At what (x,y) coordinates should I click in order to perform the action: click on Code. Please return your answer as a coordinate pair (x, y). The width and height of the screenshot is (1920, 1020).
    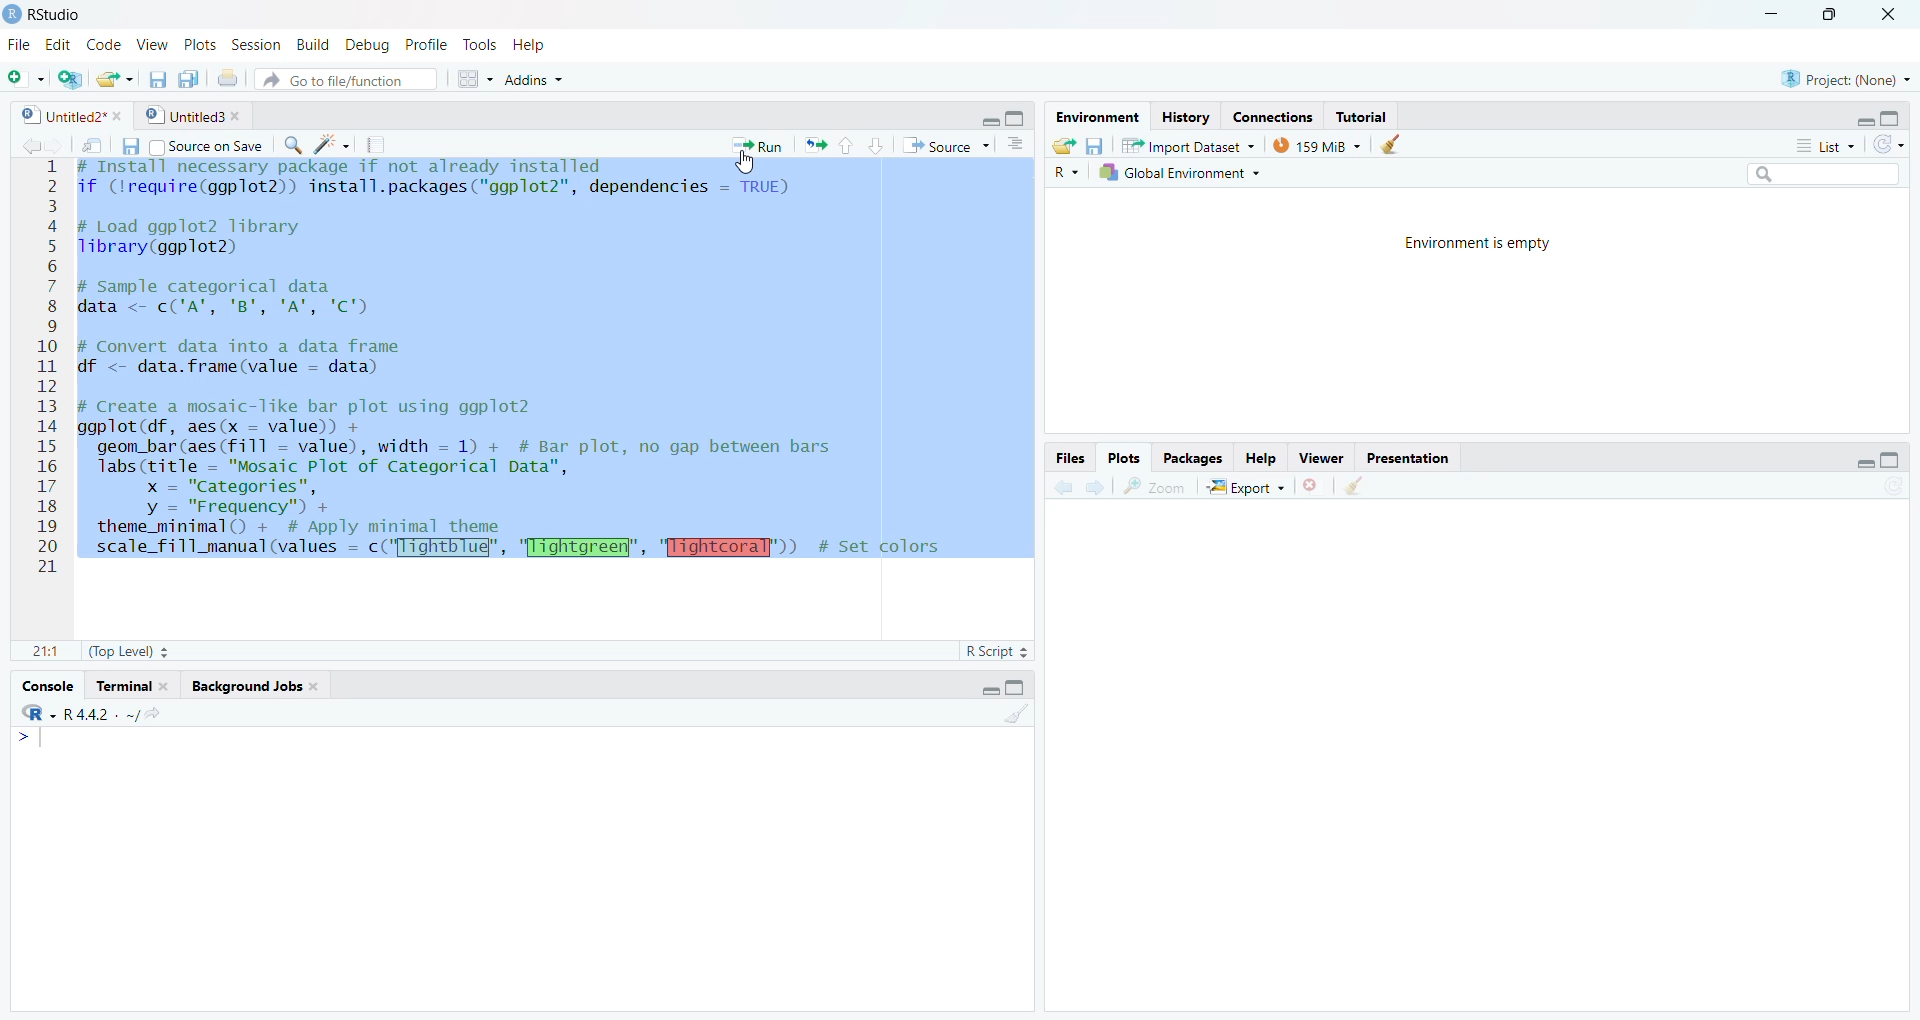
    Looking at the image, I should click on (102, 44).